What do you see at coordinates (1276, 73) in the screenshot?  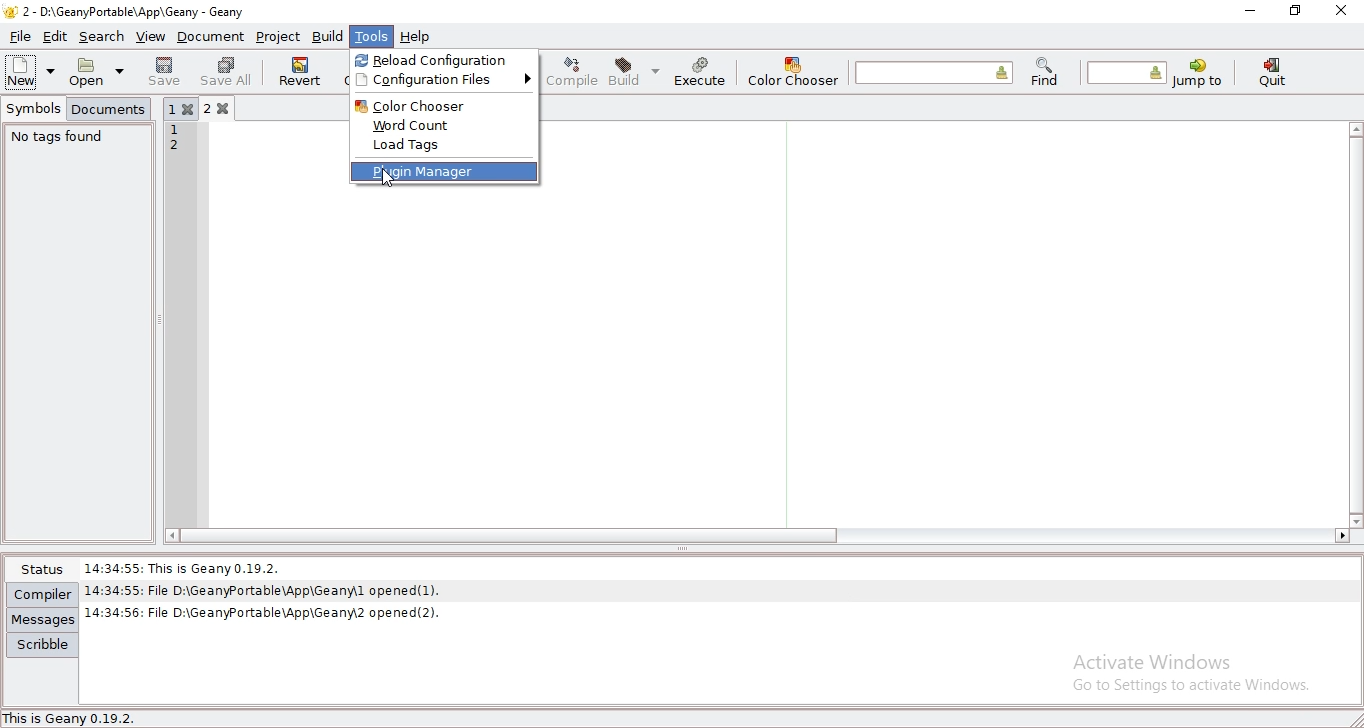 I see `quit` at bounding box center [1276, 73].